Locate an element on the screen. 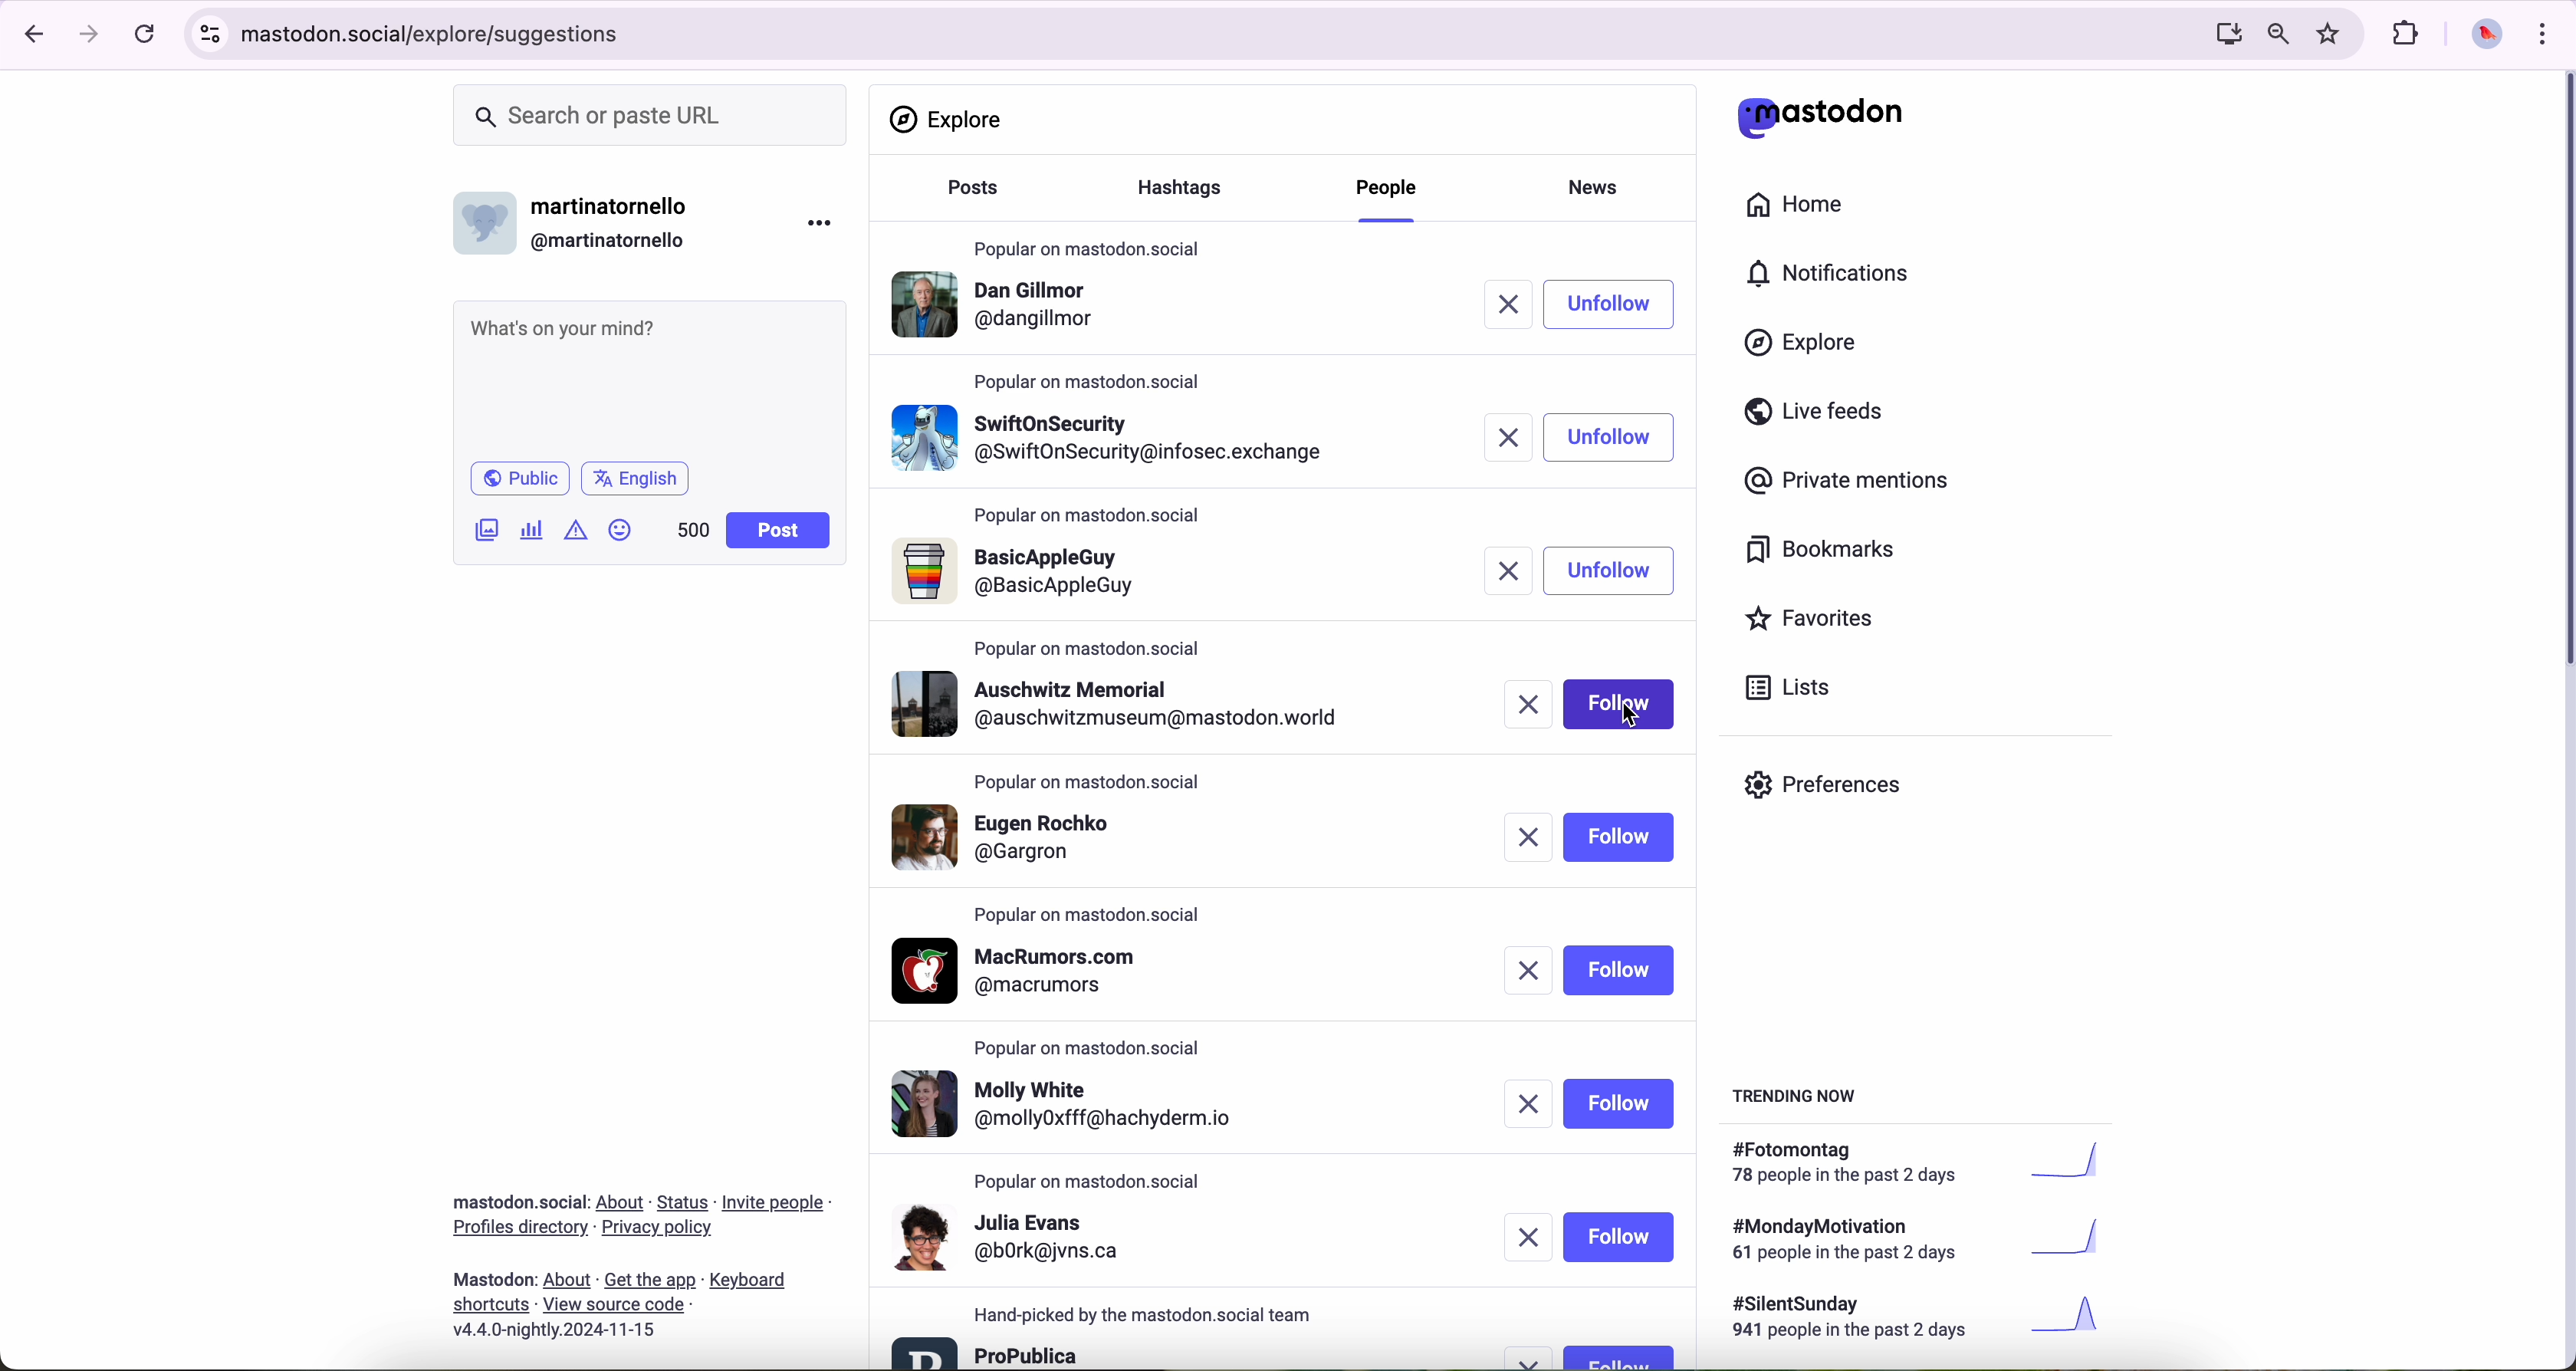  favorites is located at coordinates (1818, 621).